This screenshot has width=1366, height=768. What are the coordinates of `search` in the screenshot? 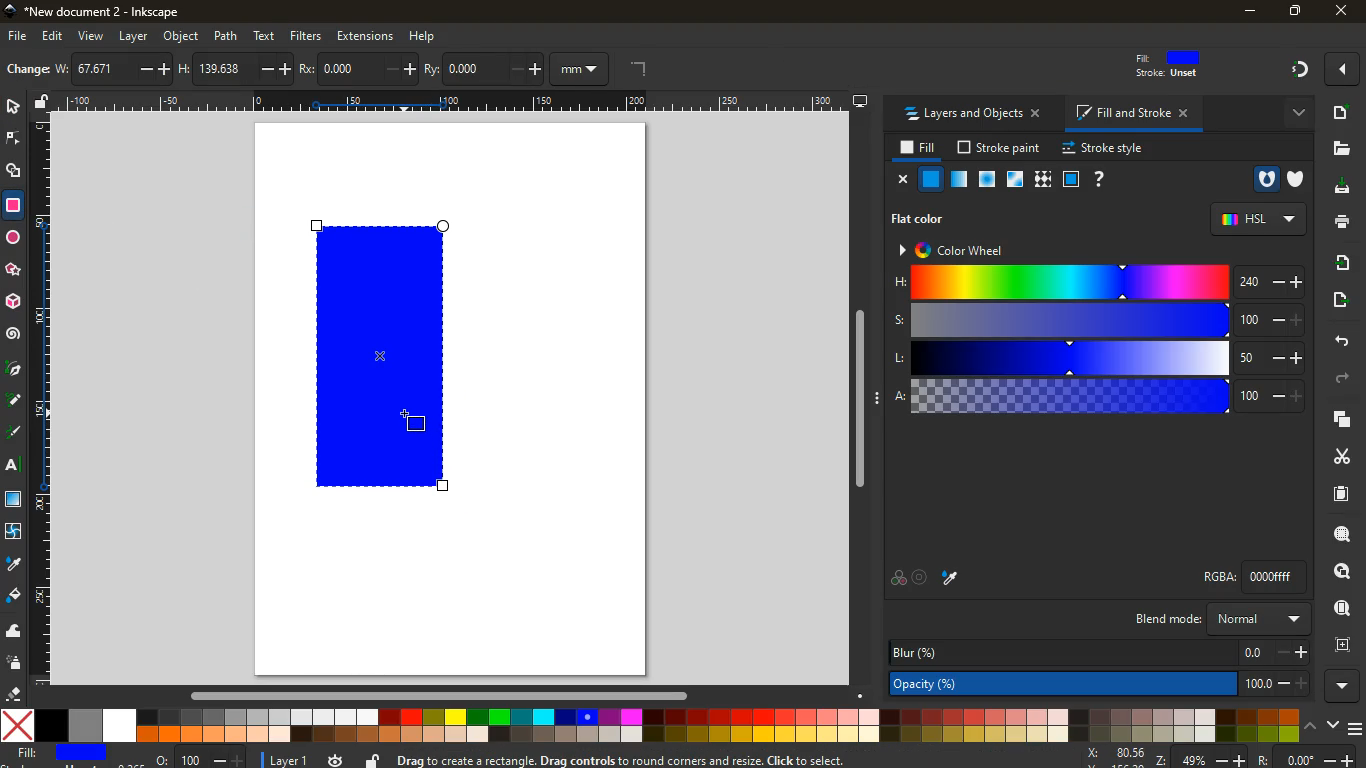 It's located at (1341, 534).